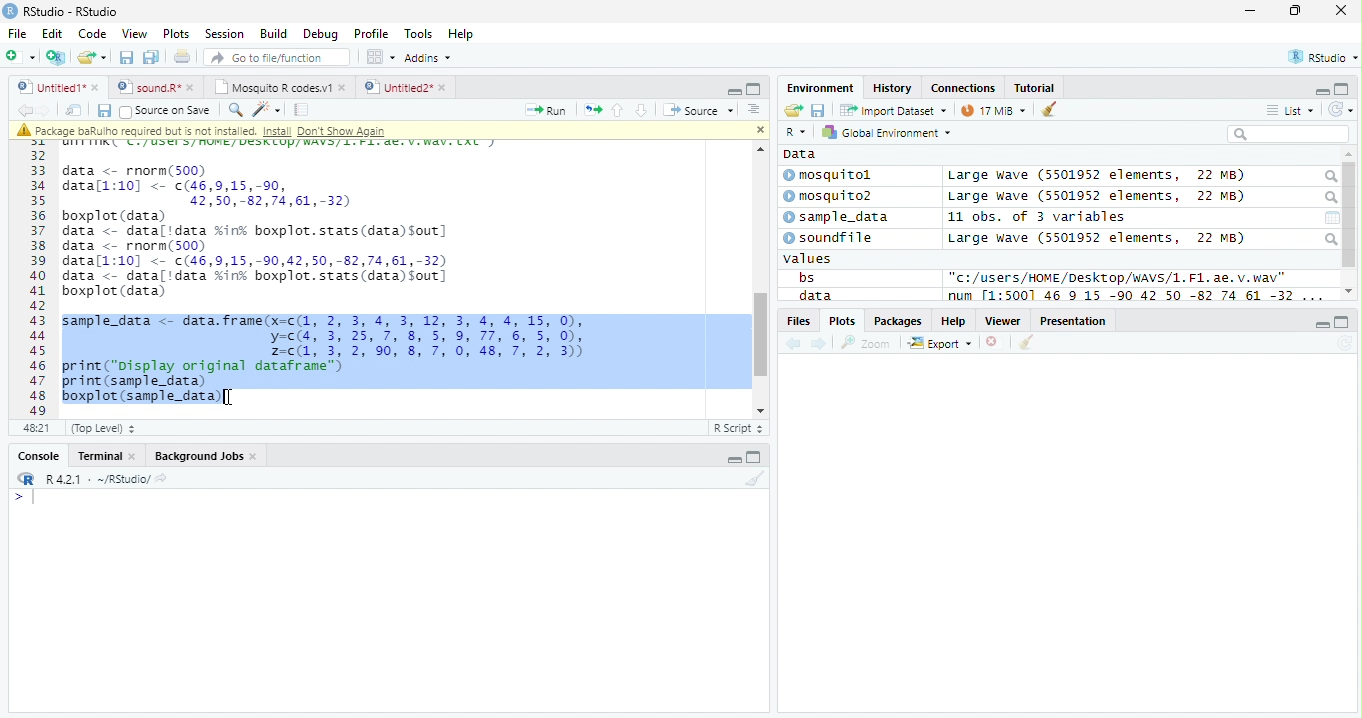 This screenshot has width=1362, height=718. Describe the element at coordinates (1003, 321) in the screenshot. I see `Viewer` at that location.